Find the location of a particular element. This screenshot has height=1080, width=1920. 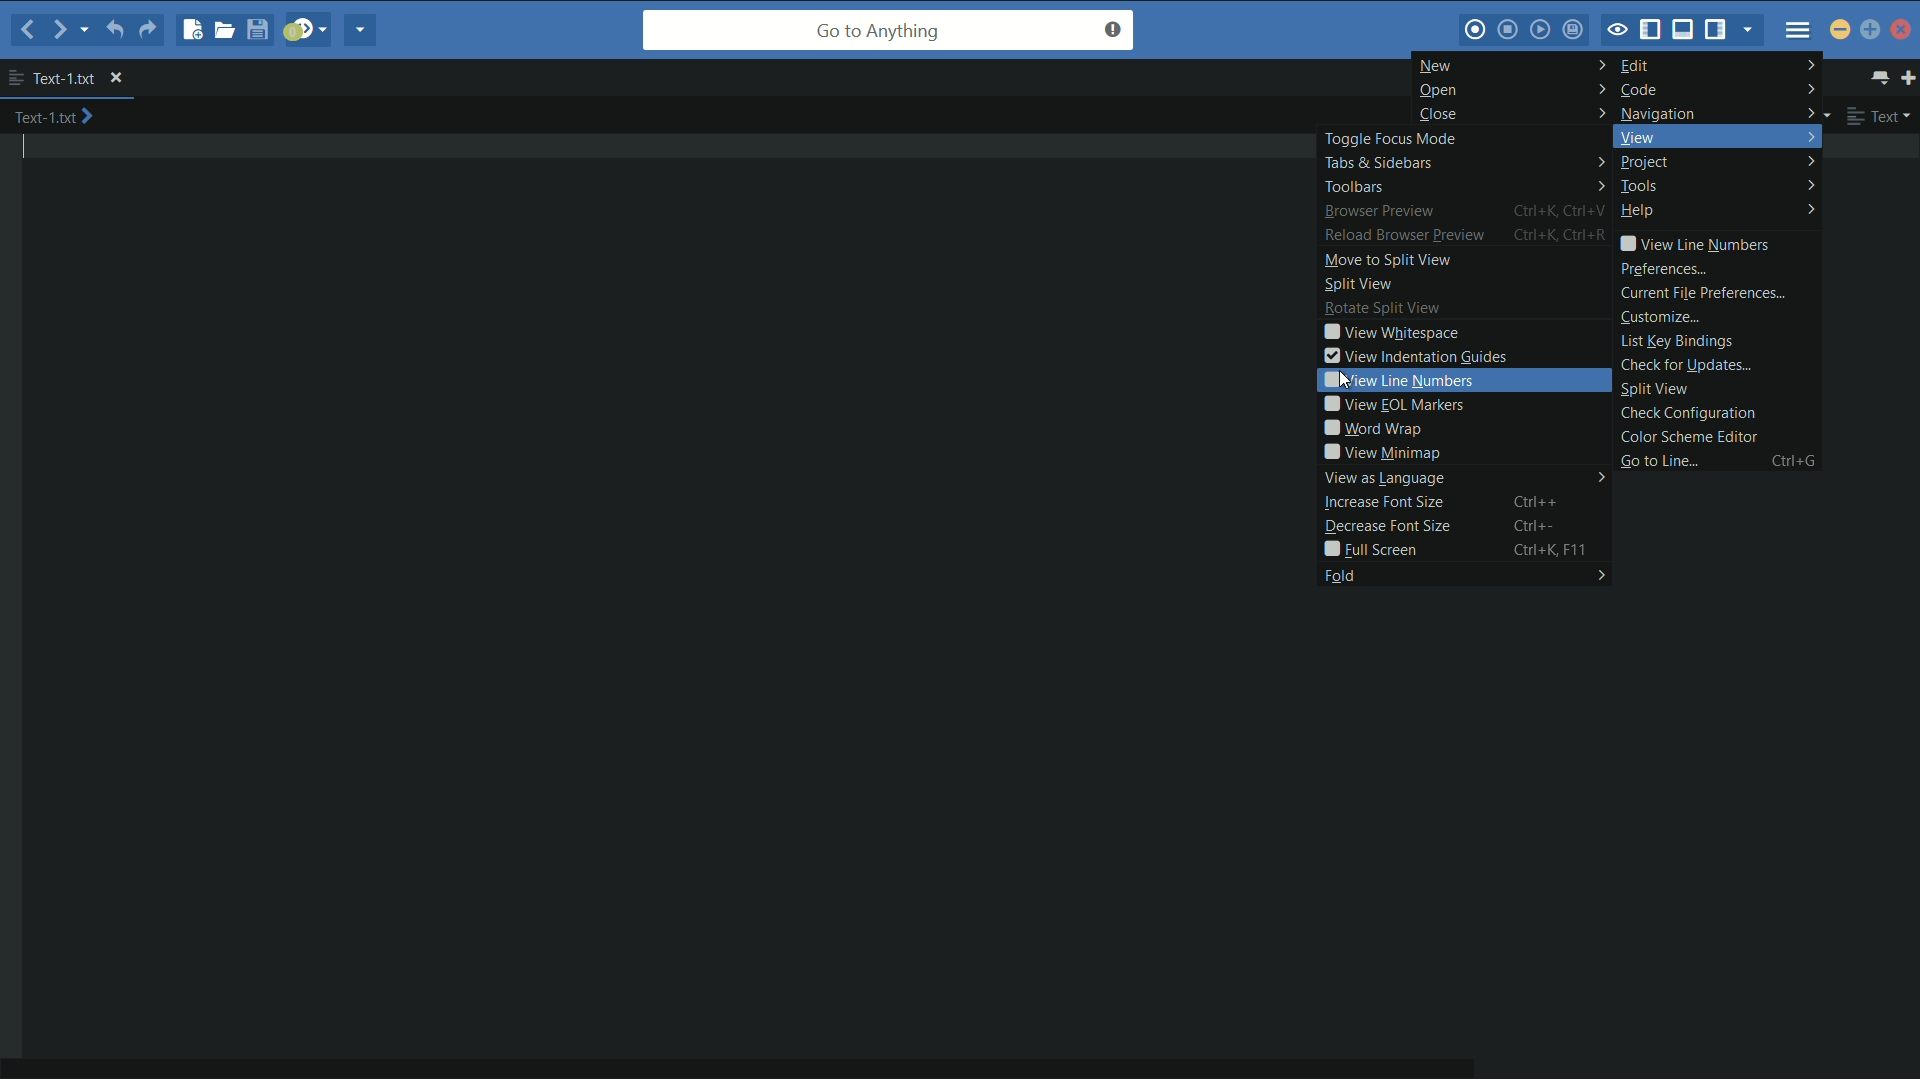

increase font size is located at coordinates (1382, 502).